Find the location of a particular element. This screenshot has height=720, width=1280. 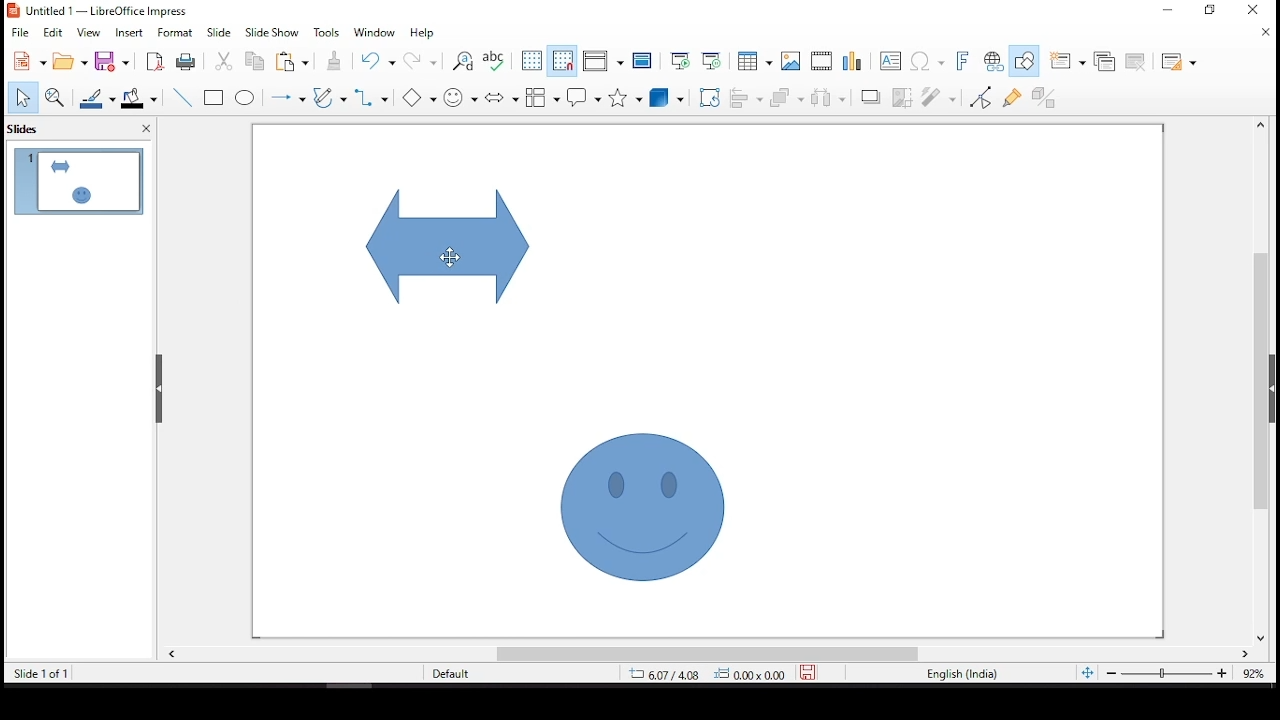

format is located at coordinates (178, 33).